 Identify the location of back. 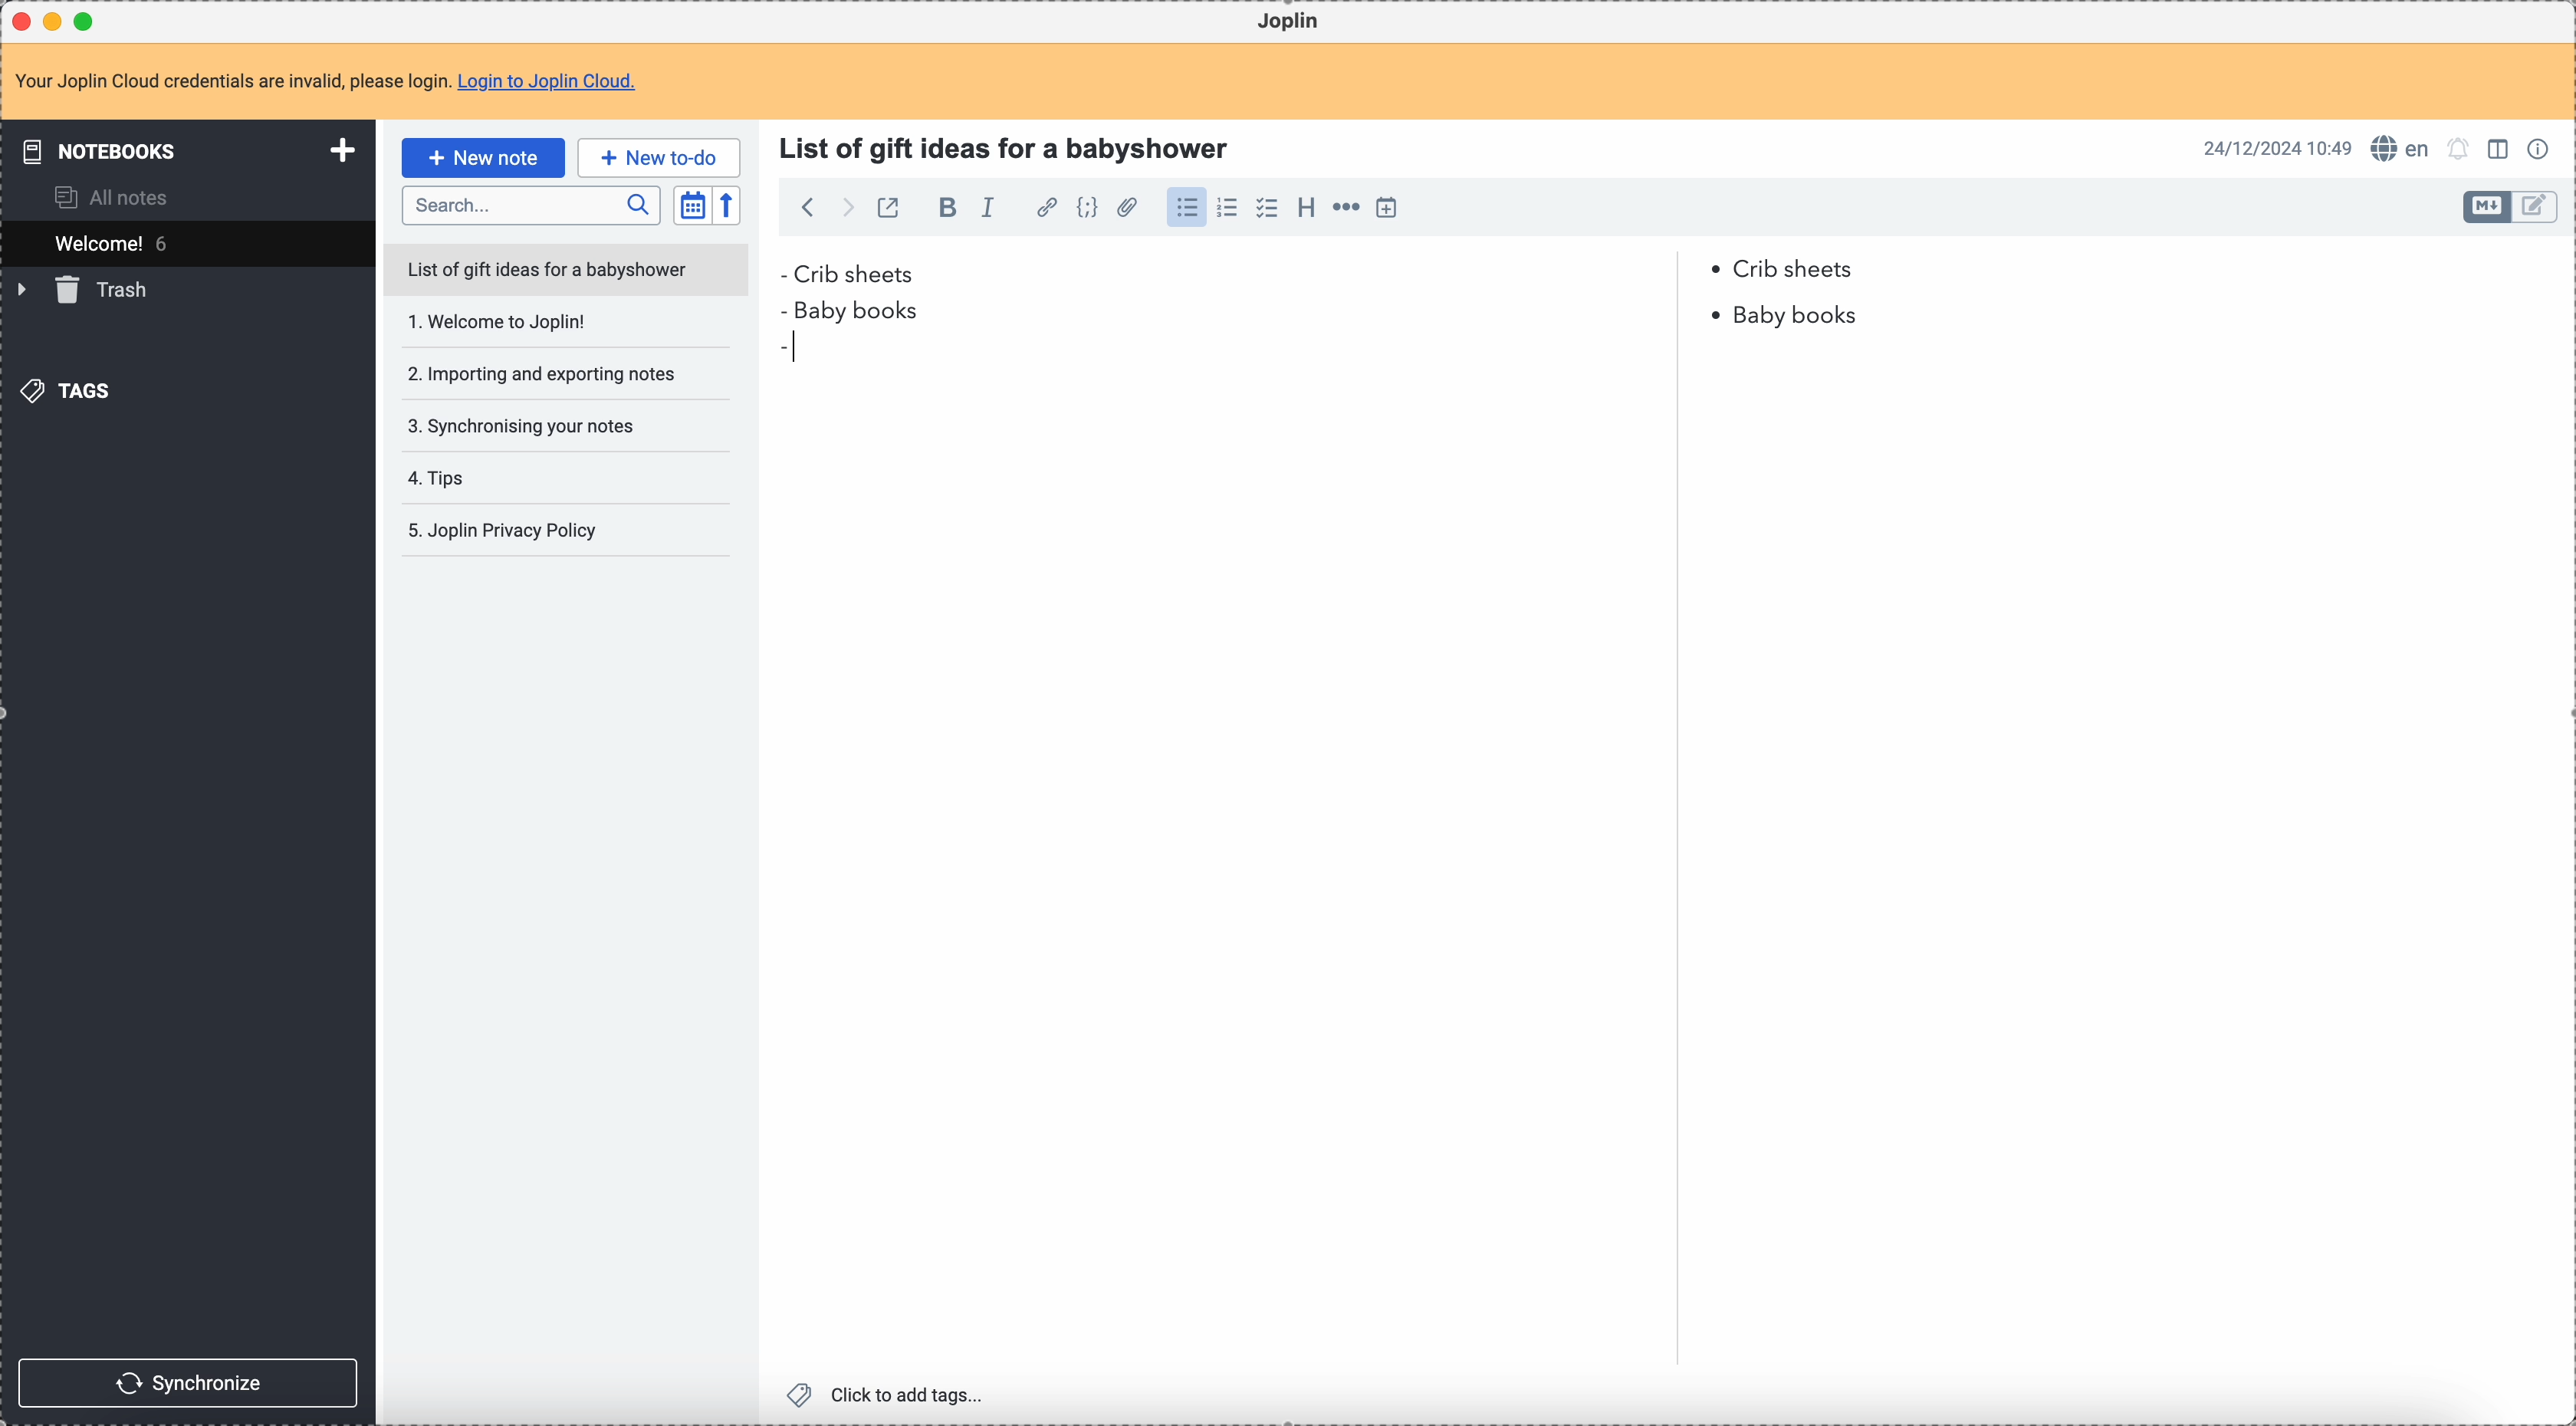
(810, 207).